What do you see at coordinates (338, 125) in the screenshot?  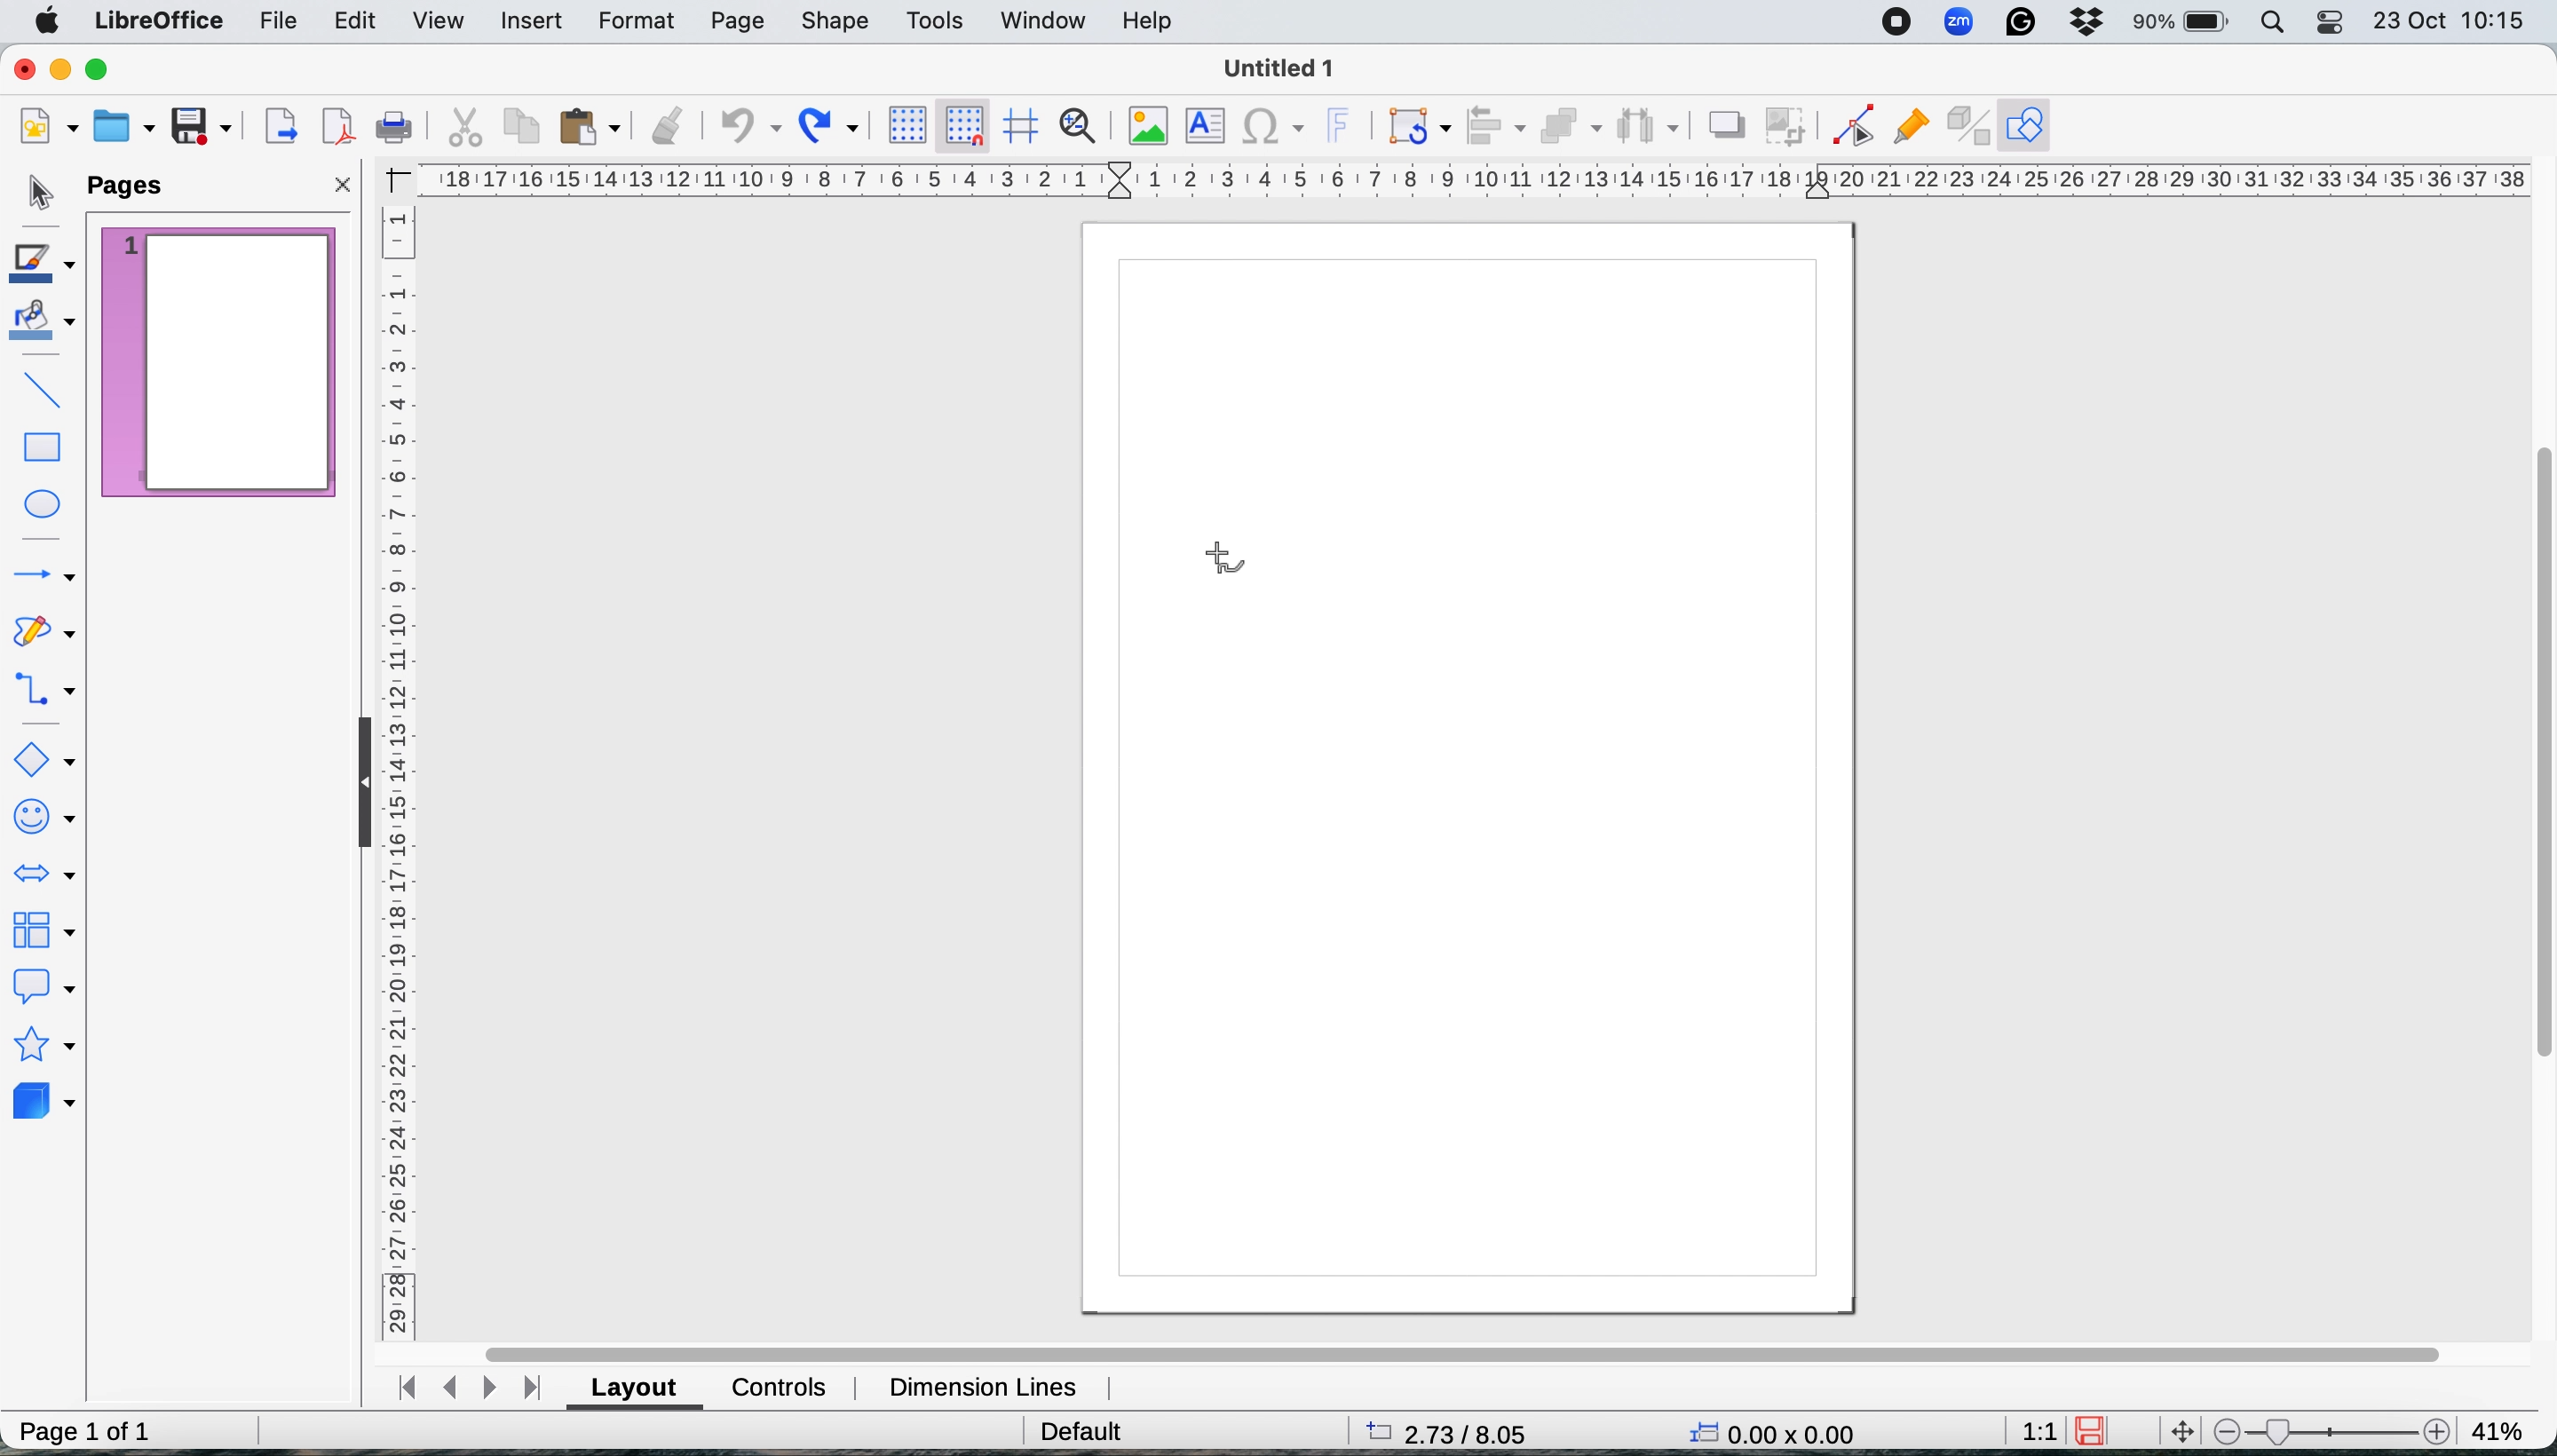 I see `export directly as pdf` at bounding box center [338, 125].